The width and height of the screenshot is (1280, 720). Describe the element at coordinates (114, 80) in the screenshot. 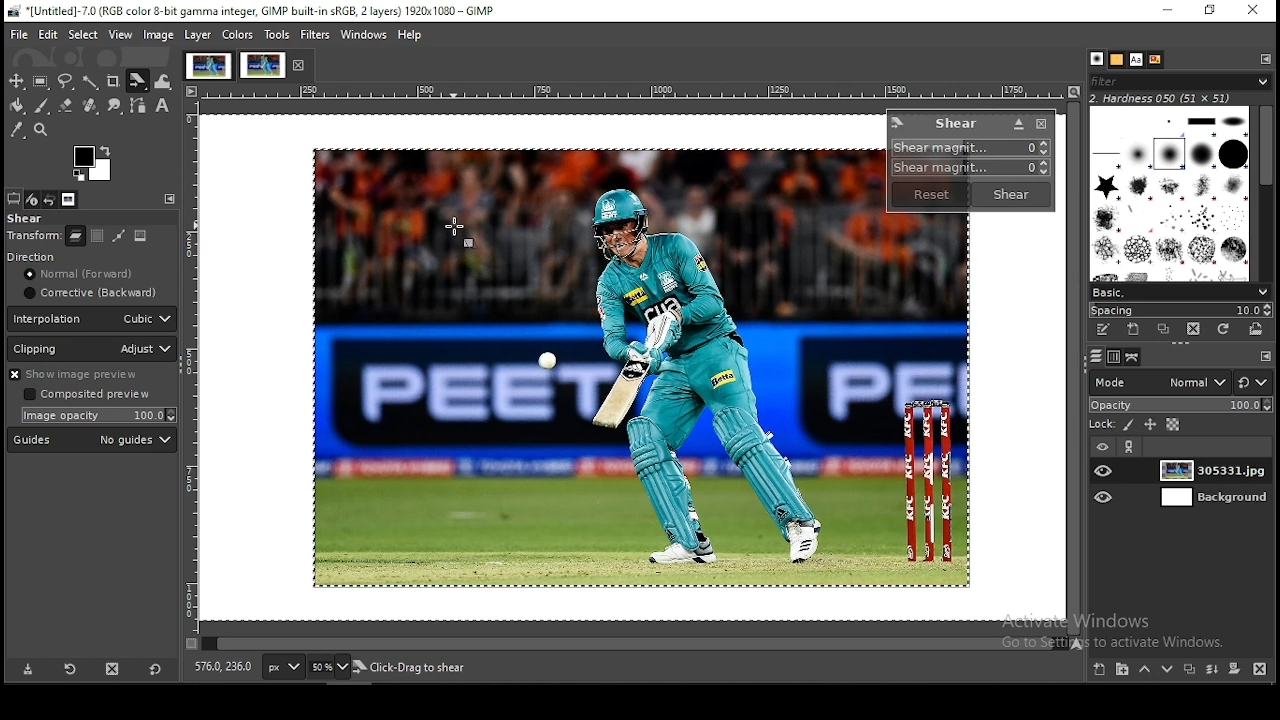

I see `crop` at that location.